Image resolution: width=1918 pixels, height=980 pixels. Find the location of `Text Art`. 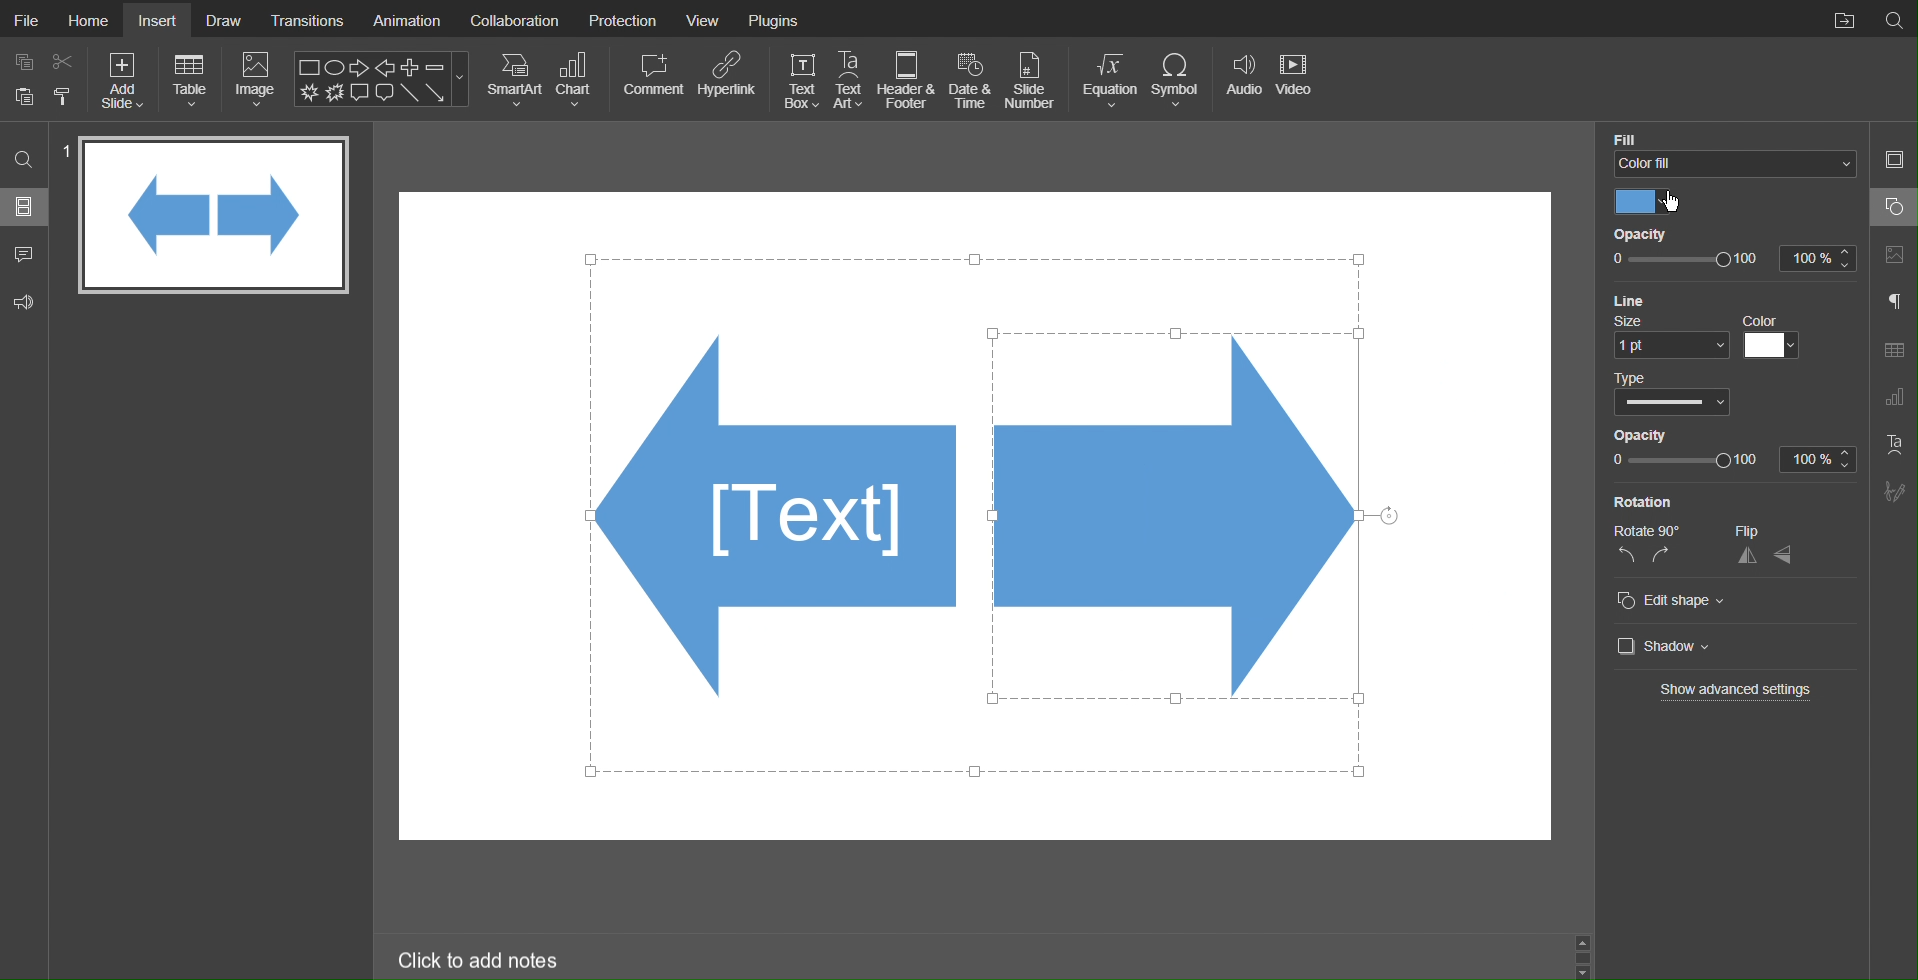

Text Art is located at coordinates (1892, 444).